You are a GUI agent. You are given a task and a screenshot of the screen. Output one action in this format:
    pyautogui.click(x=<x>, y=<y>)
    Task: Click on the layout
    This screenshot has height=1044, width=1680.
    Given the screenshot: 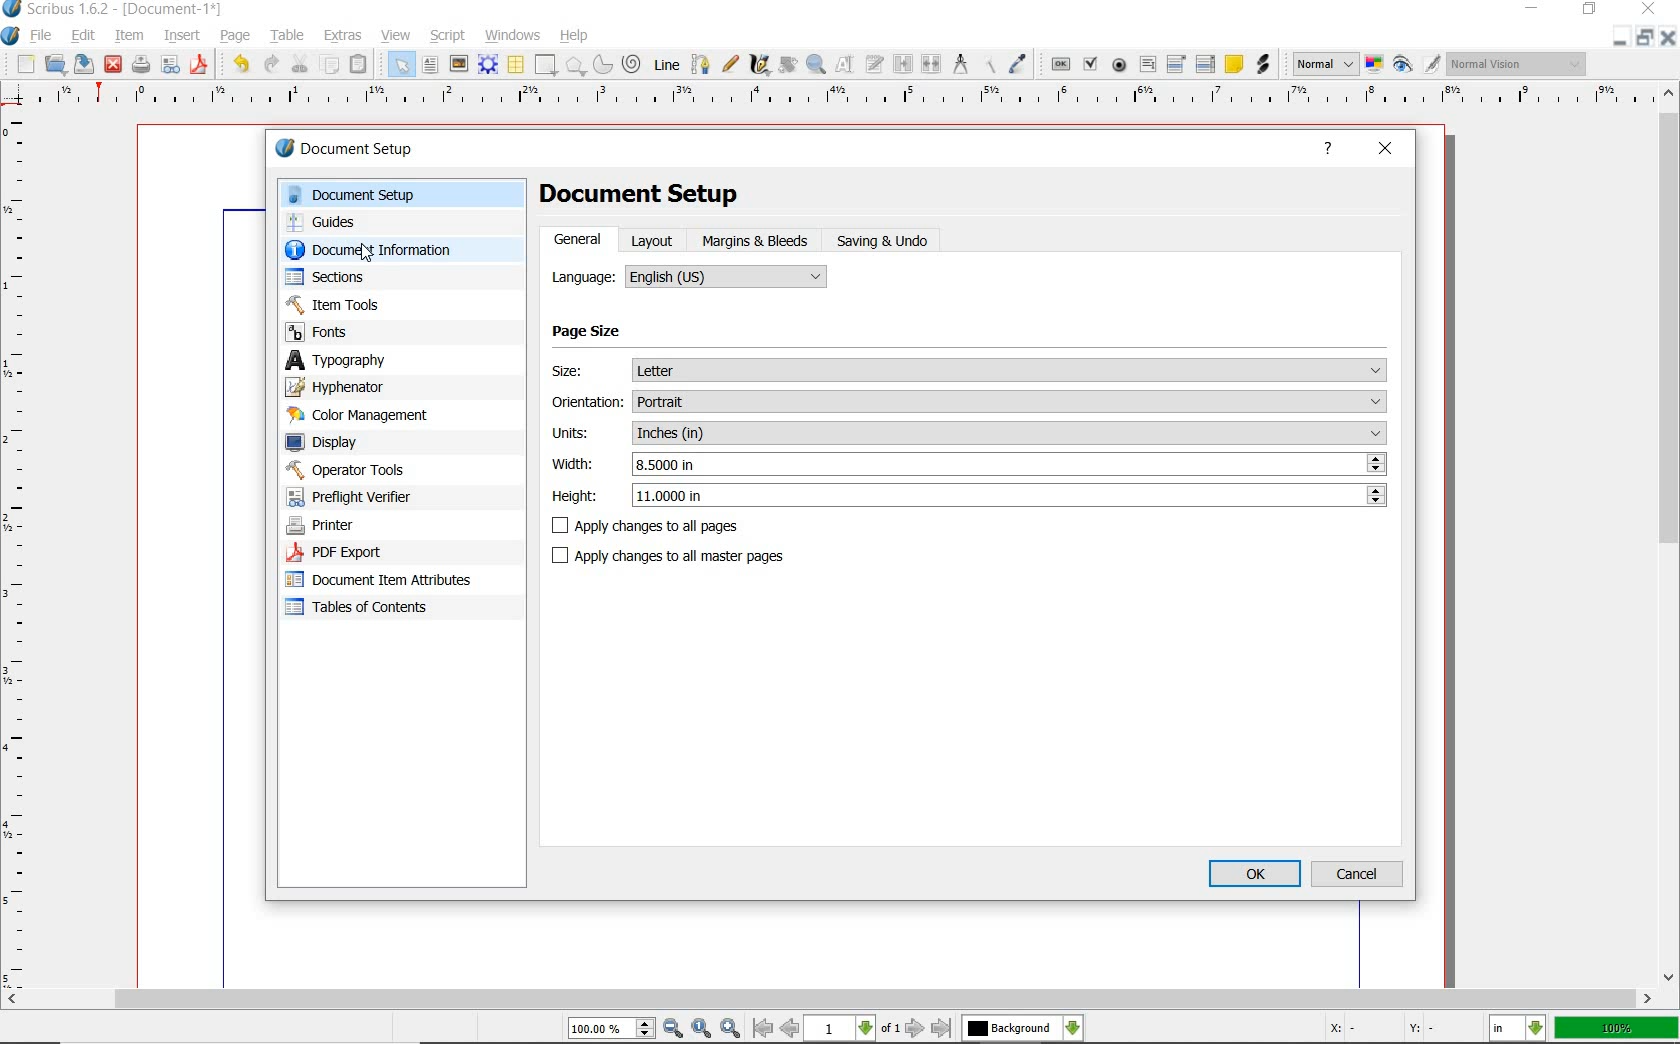 What is the action you would take?
    pyautogui.click(x=651, y=240)
    